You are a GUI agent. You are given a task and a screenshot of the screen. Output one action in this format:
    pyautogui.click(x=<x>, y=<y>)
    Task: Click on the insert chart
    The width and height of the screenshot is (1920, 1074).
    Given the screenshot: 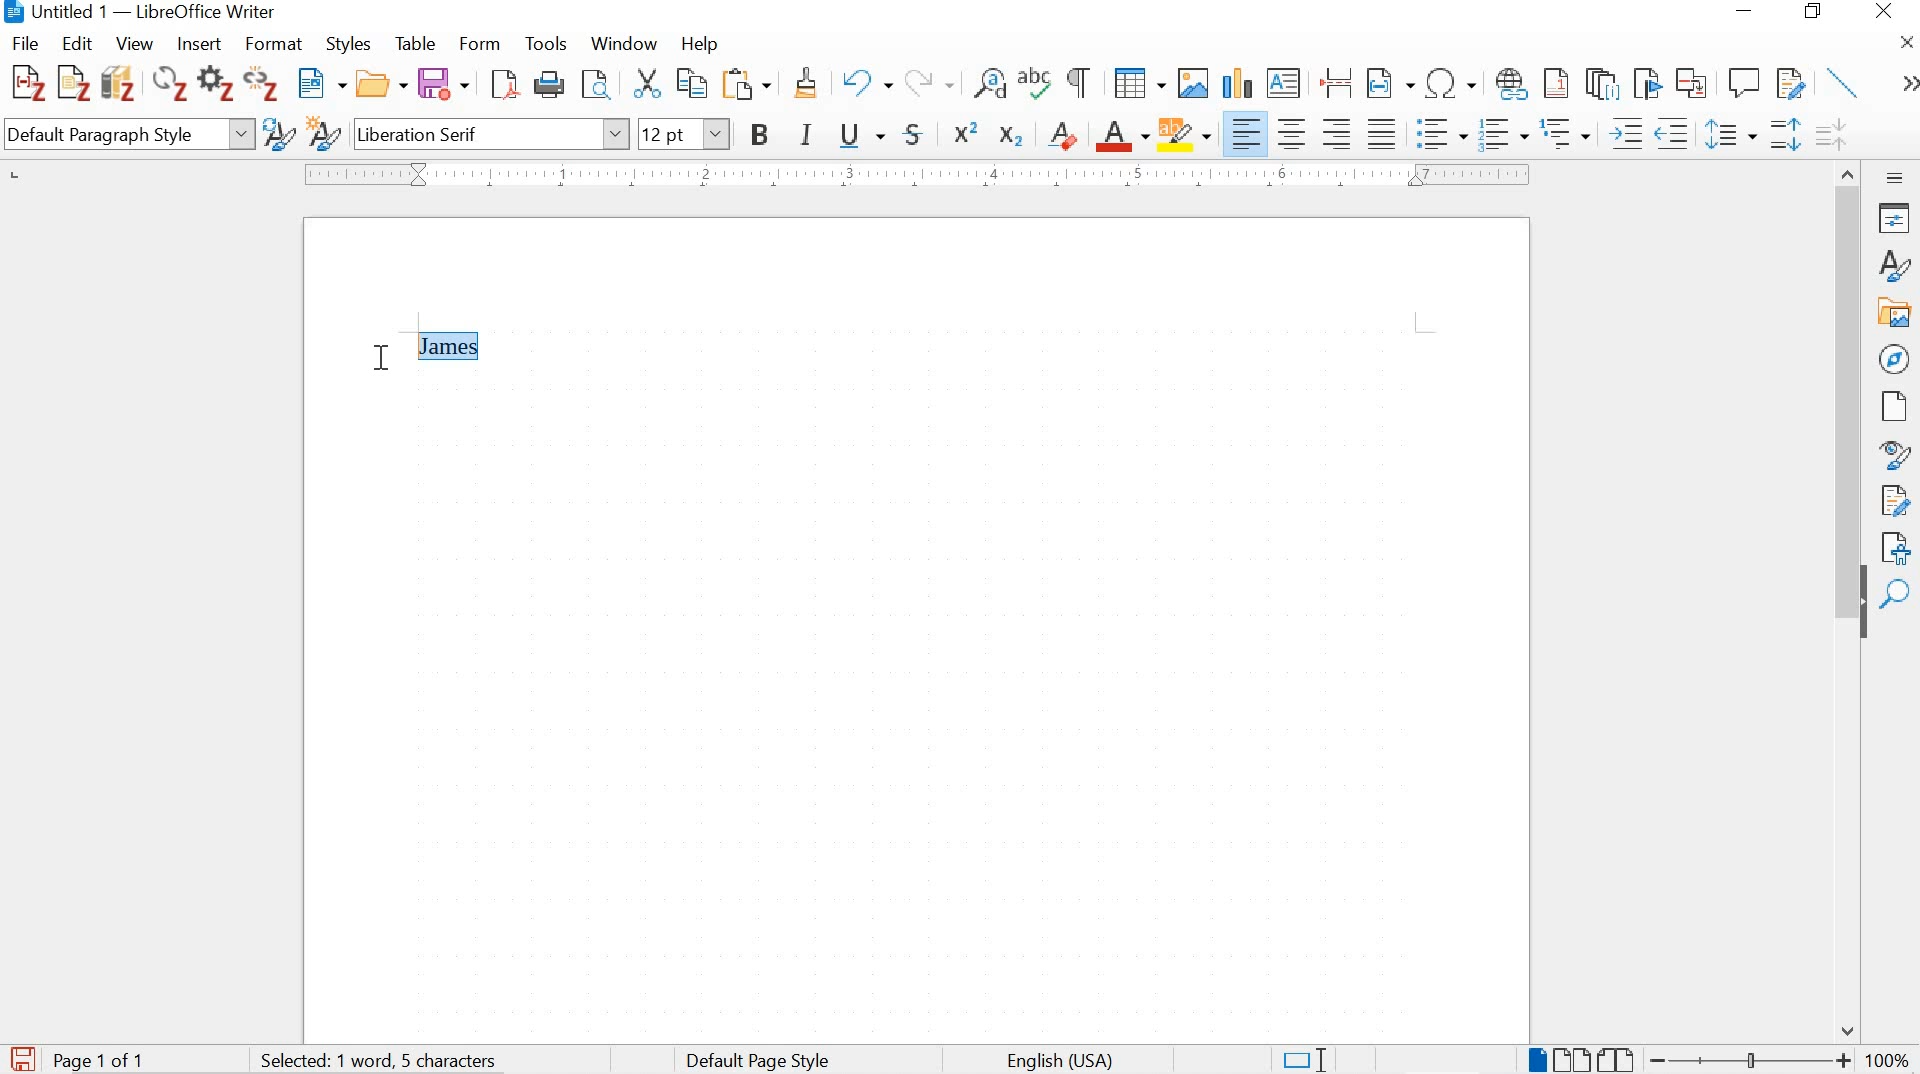 What is the action you would take?
    pyautogui.click(x=1236, y=85)
    